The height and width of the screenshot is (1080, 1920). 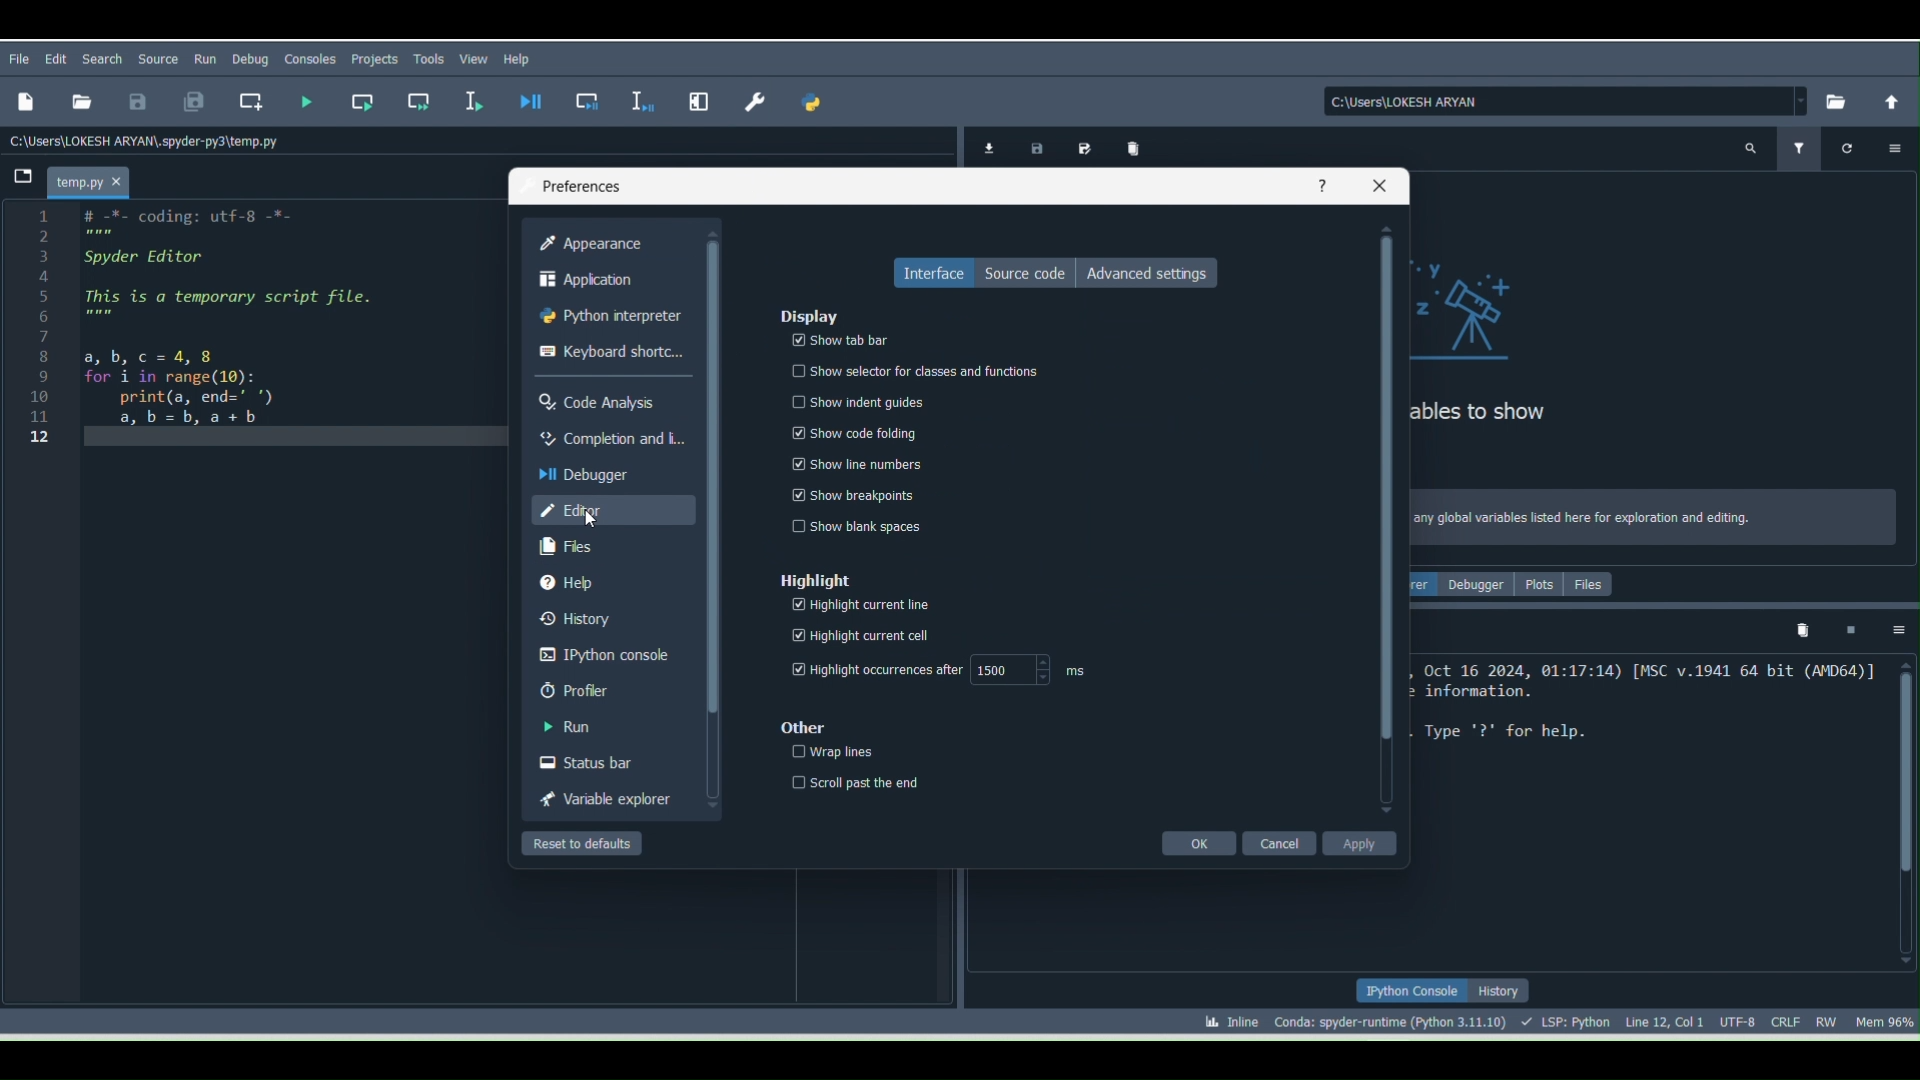 I want to click on New File(Ctrl + N), so click(x=24, y=102).